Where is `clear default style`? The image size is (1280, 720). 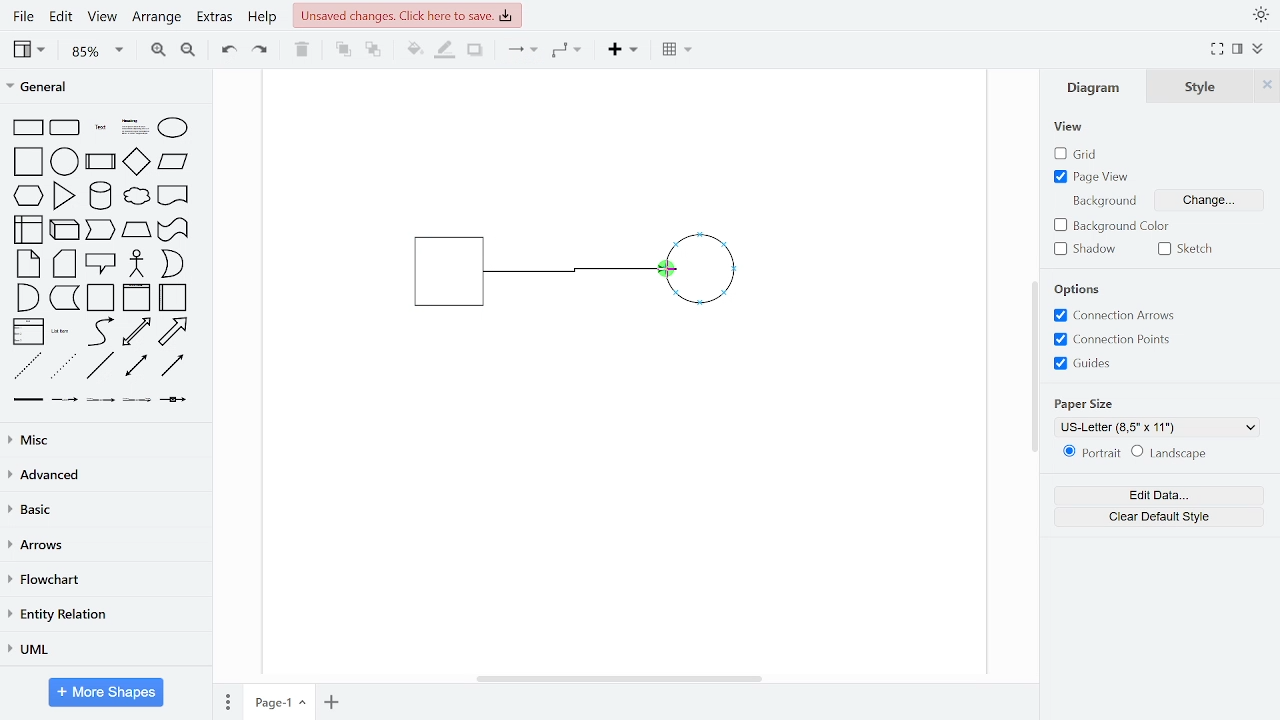
clear default style is located at coordinates (1169, 454).